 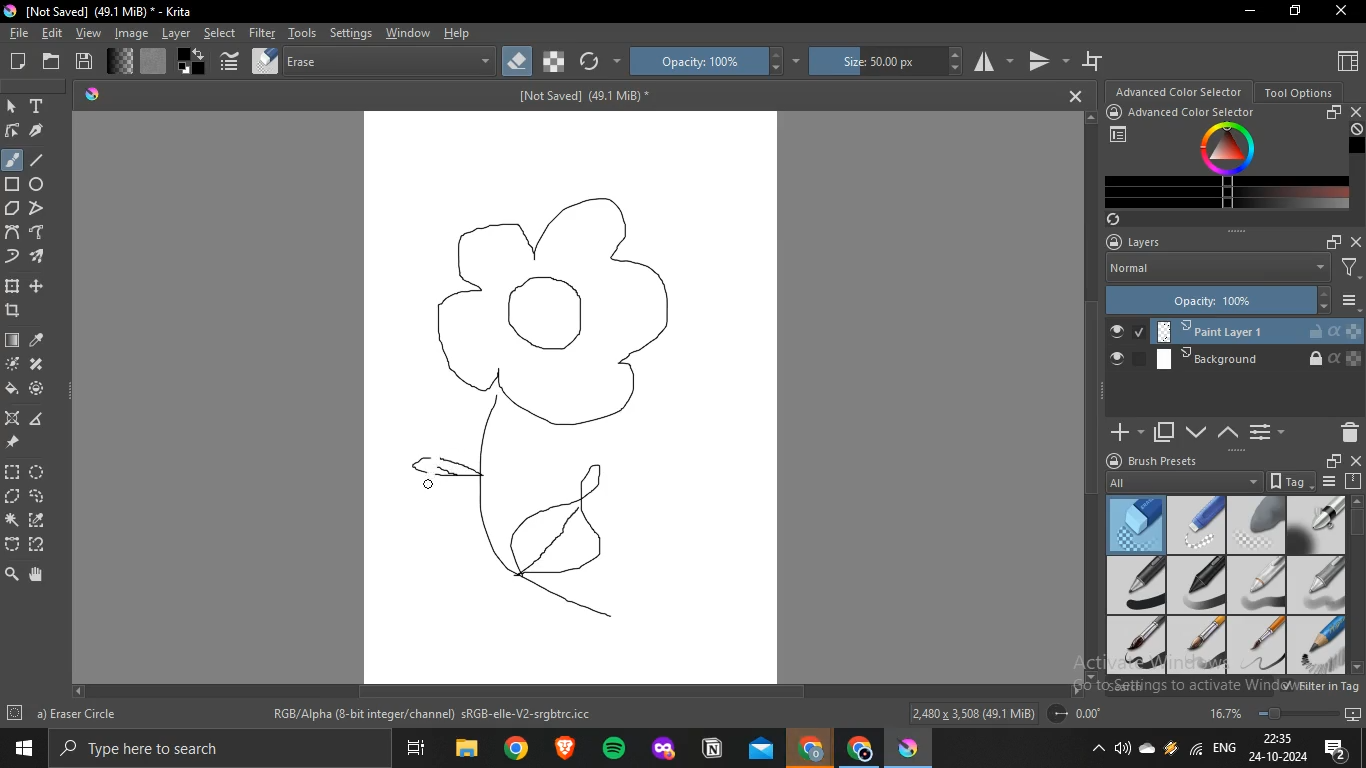 I want to click on bezier curve tool, so click(x=13, y=231).